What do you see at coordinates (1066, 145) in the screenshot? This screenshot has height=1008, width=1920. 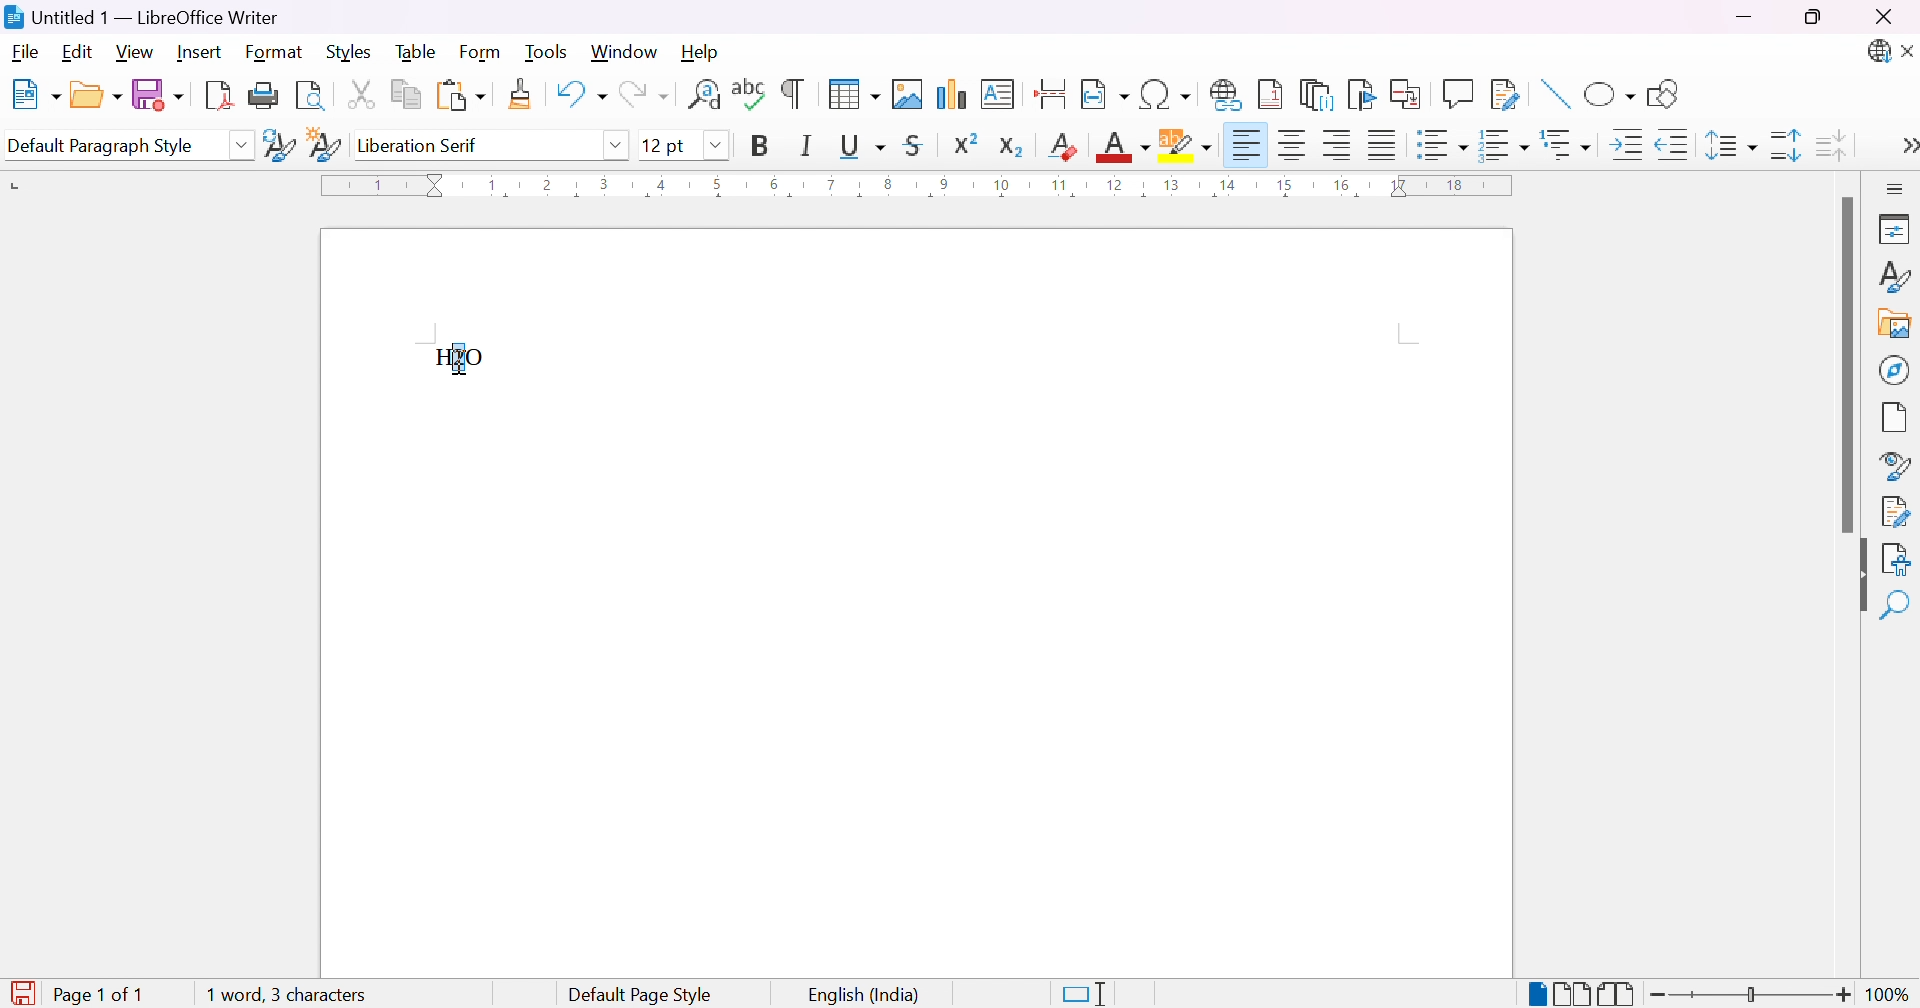 I see `Clear direct formatting` at bounding box center [1066, 145].